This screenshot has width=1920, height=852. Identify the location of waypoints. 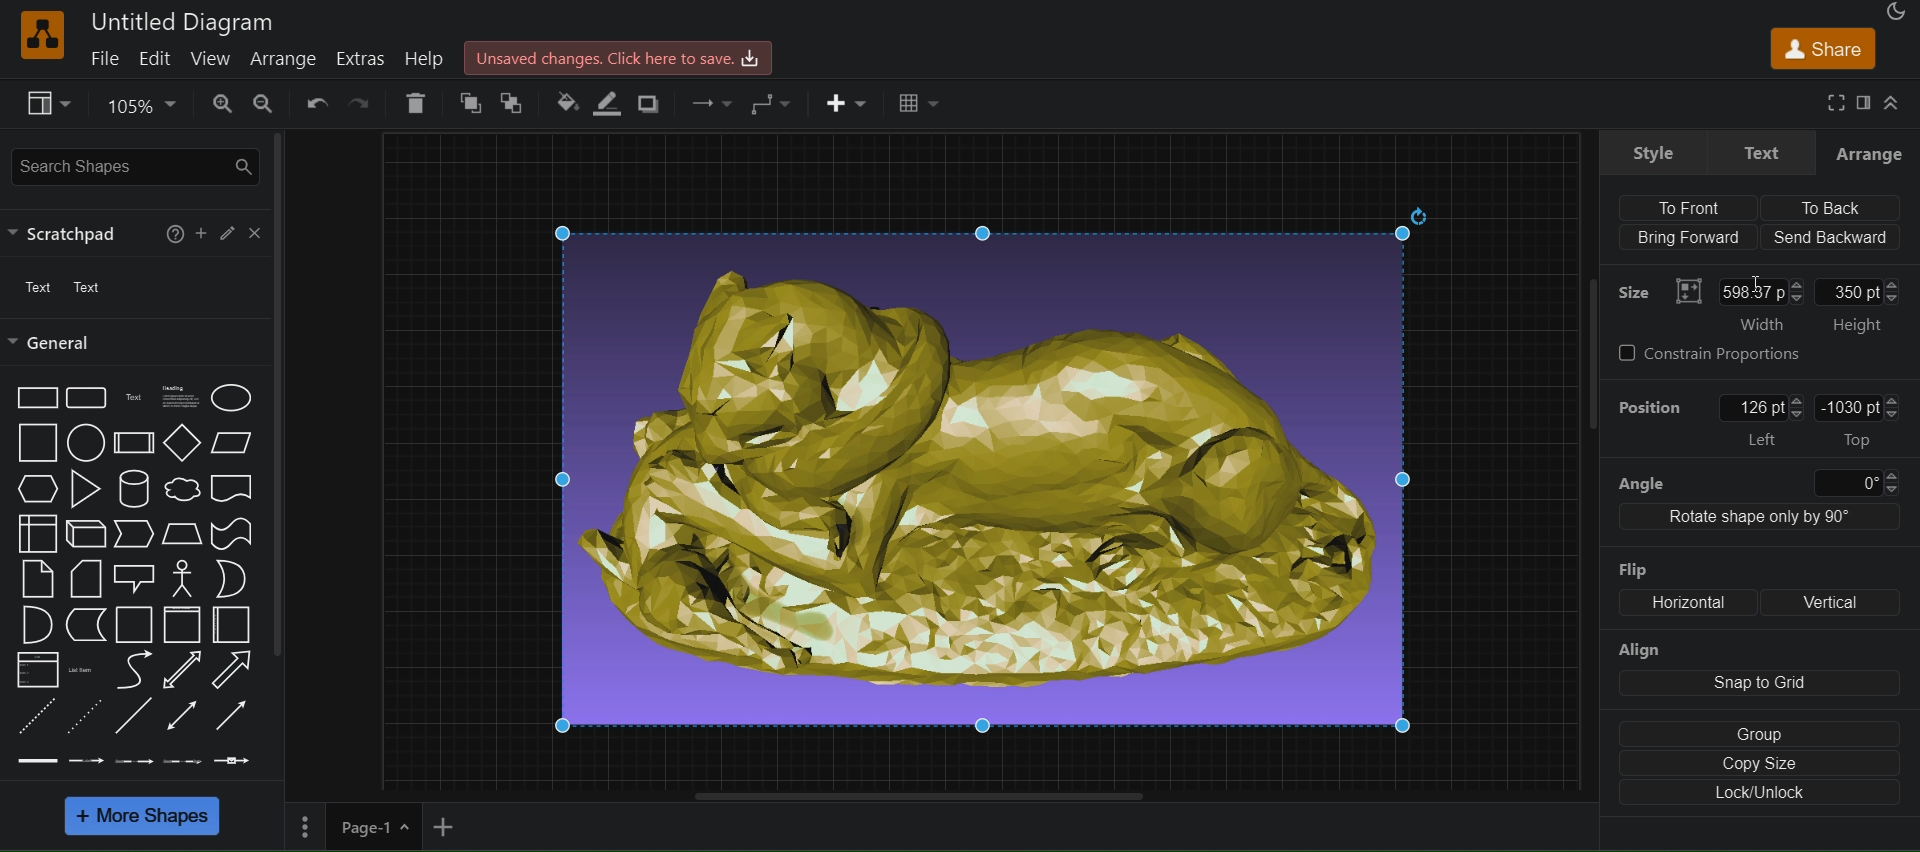
(709, 106).